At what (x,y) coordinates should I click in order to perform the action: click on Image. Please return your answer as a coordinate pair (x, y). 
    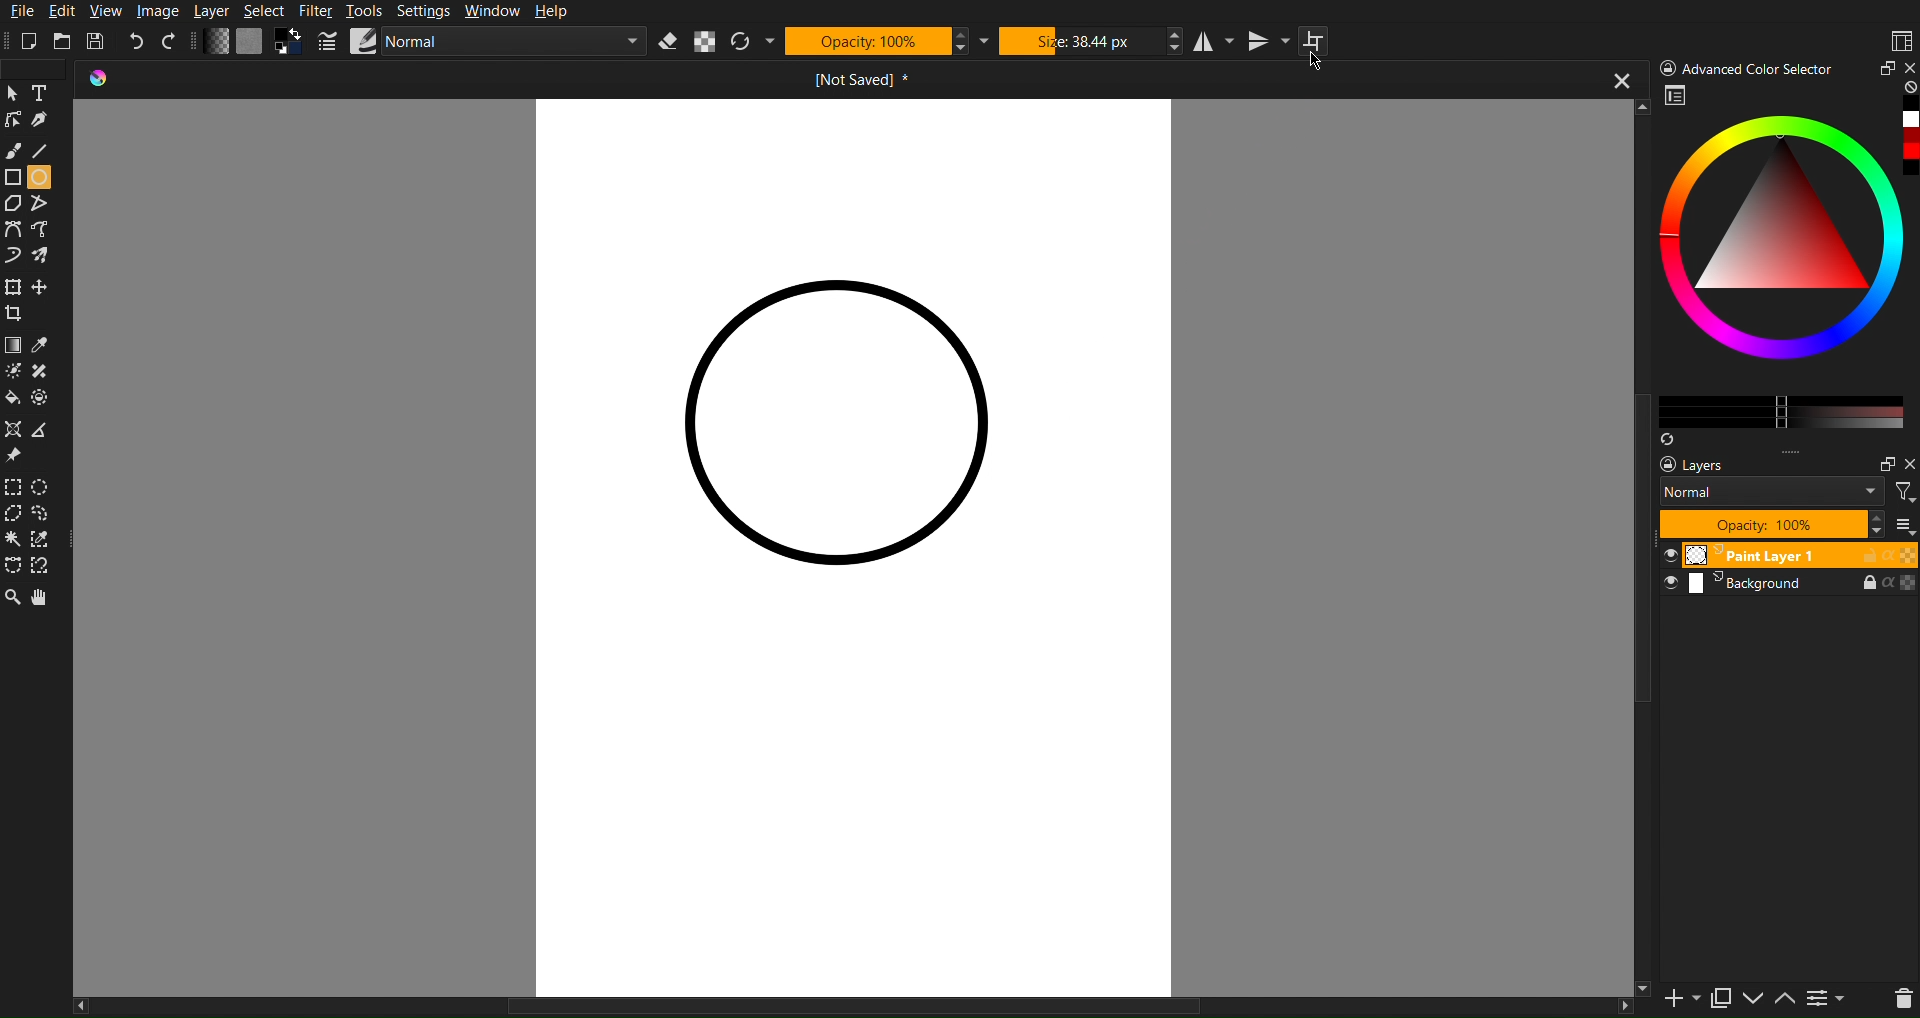
    Looking at the image, I should click on (159, 11).